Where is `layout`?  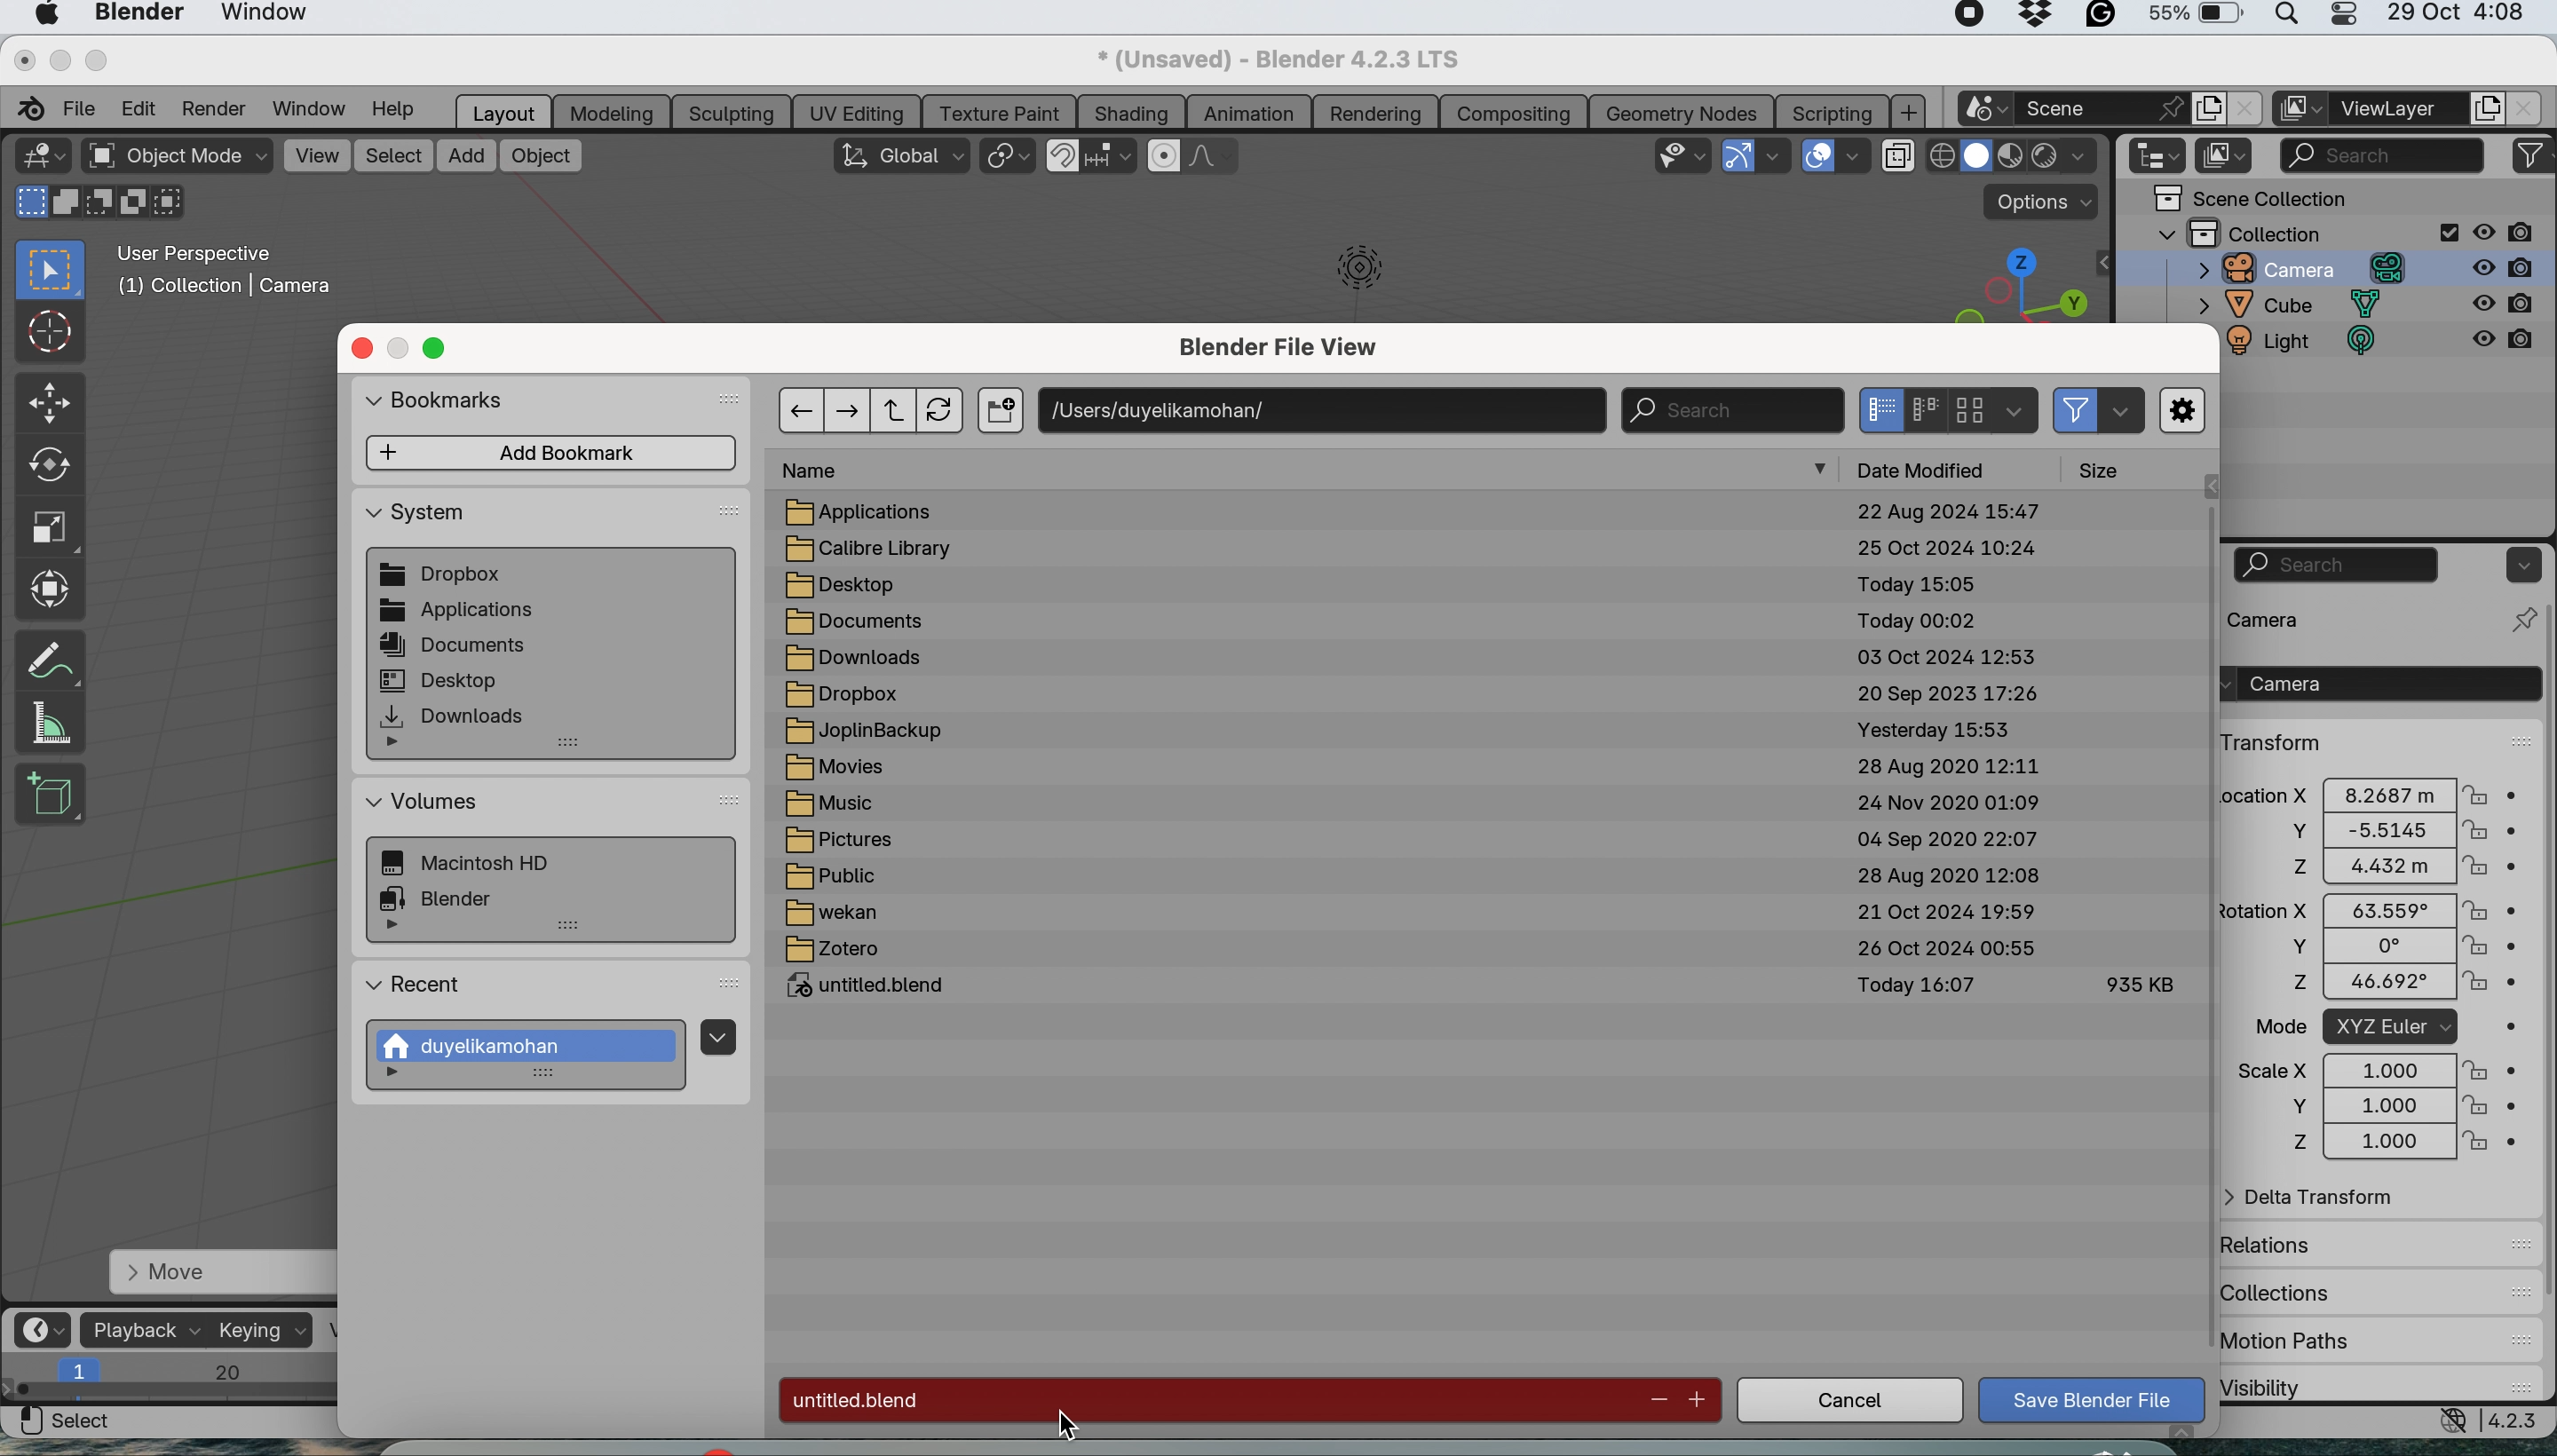
layout is located at coordinates (504, 111).